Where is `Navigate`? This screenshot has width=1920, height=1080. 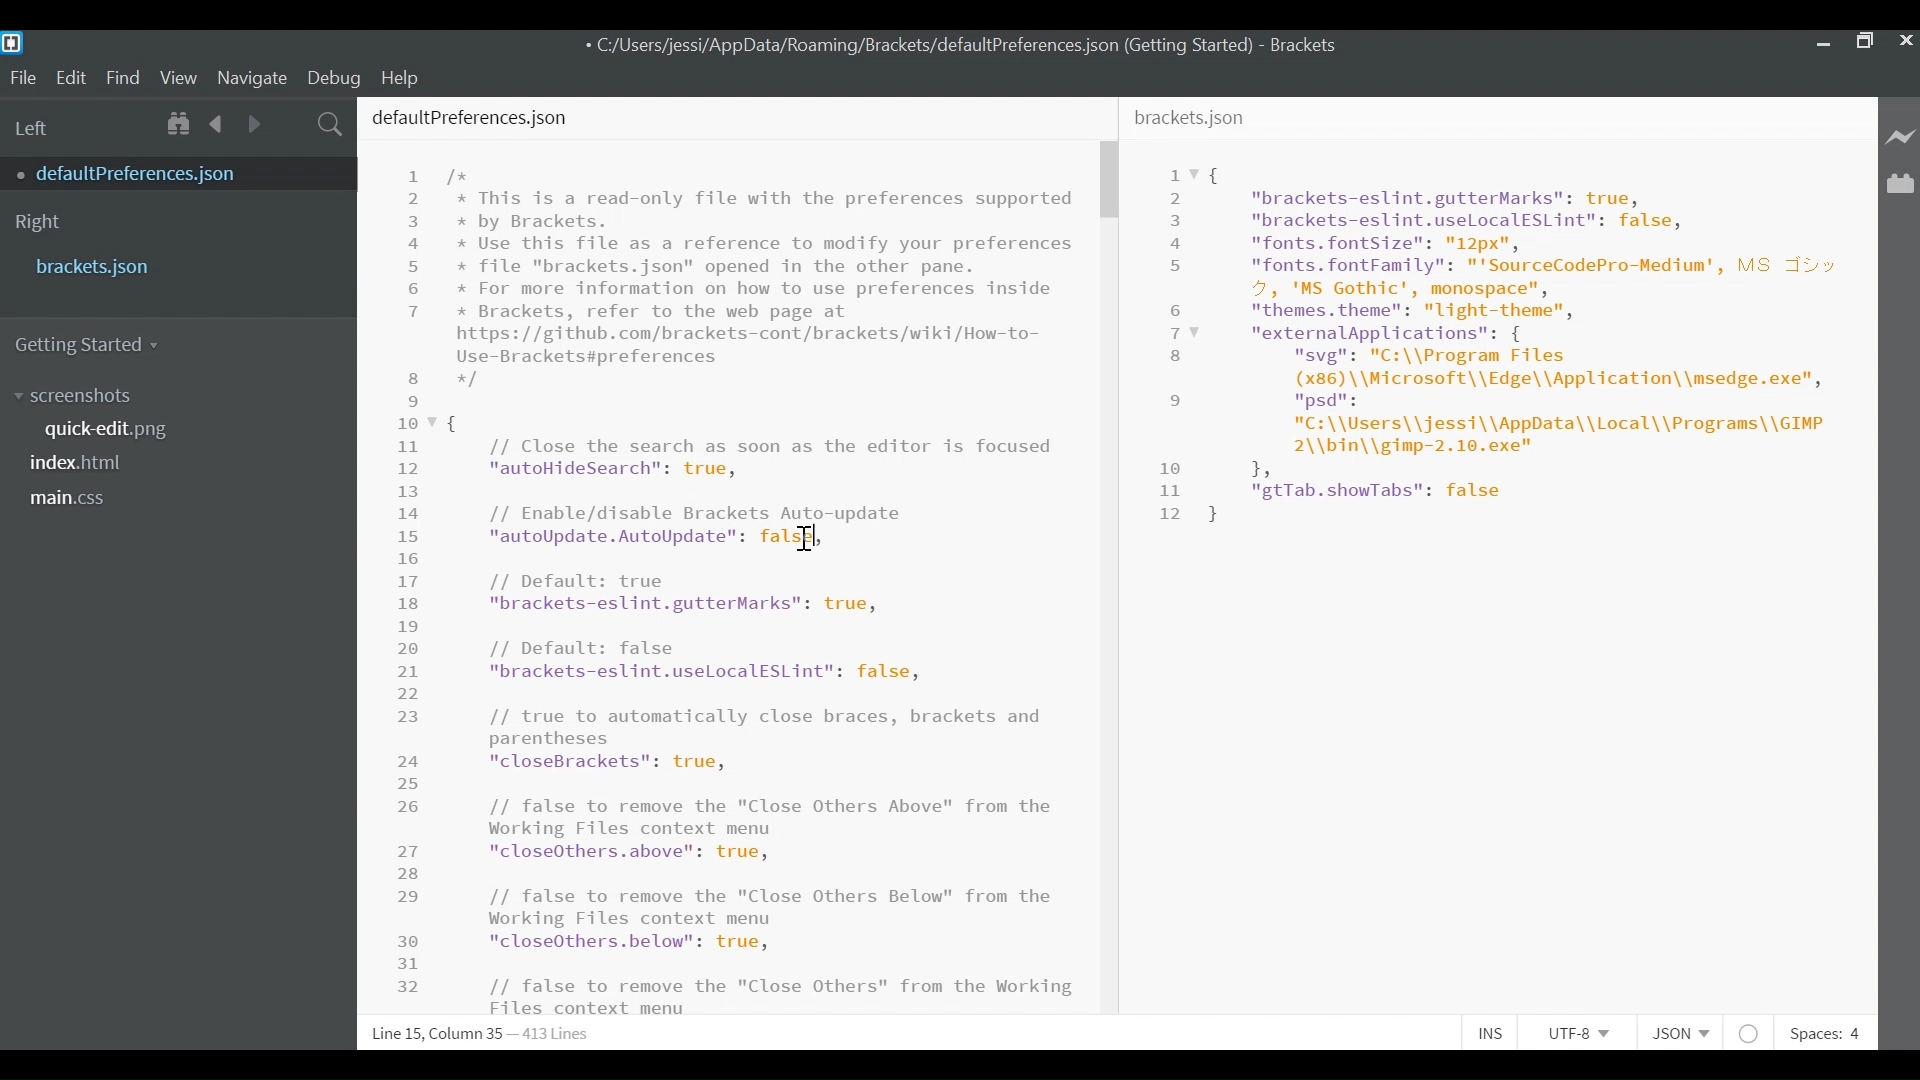
Navigate is located at coordinates (253, 76).